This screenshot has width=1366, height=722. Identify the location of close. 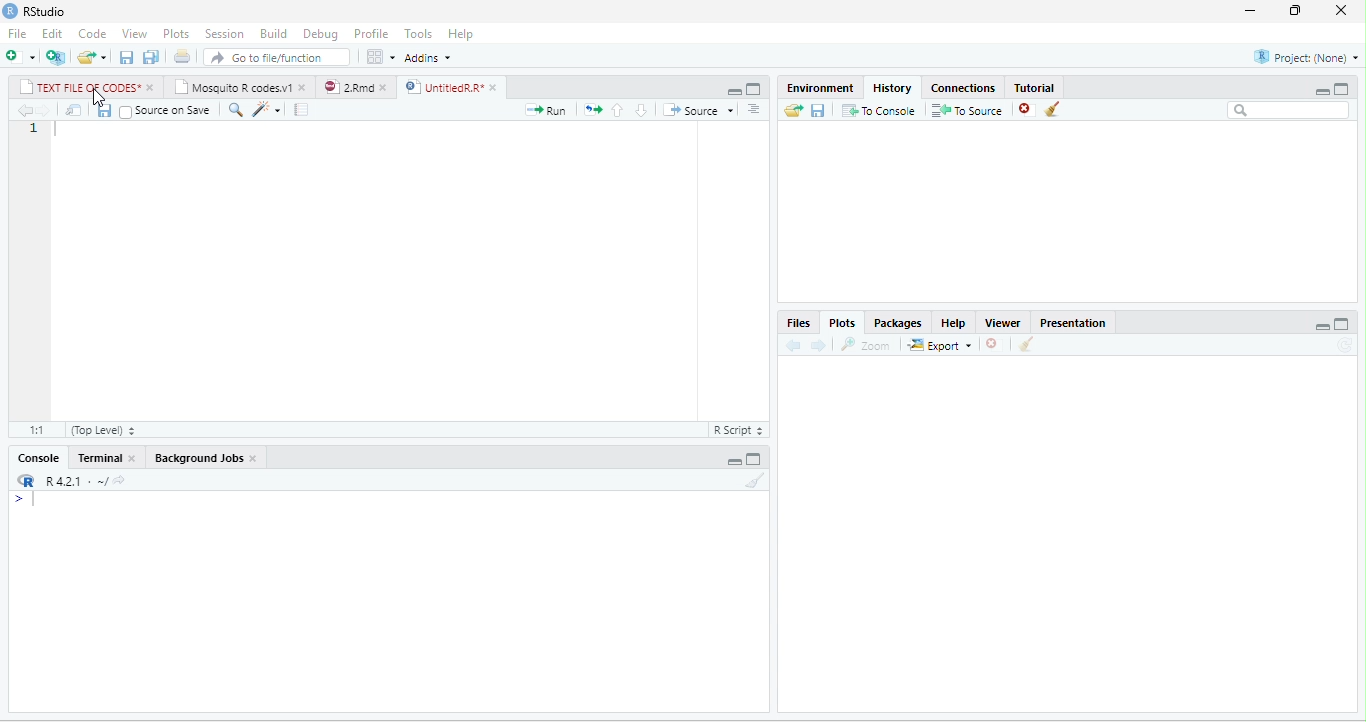
(1342, 10).